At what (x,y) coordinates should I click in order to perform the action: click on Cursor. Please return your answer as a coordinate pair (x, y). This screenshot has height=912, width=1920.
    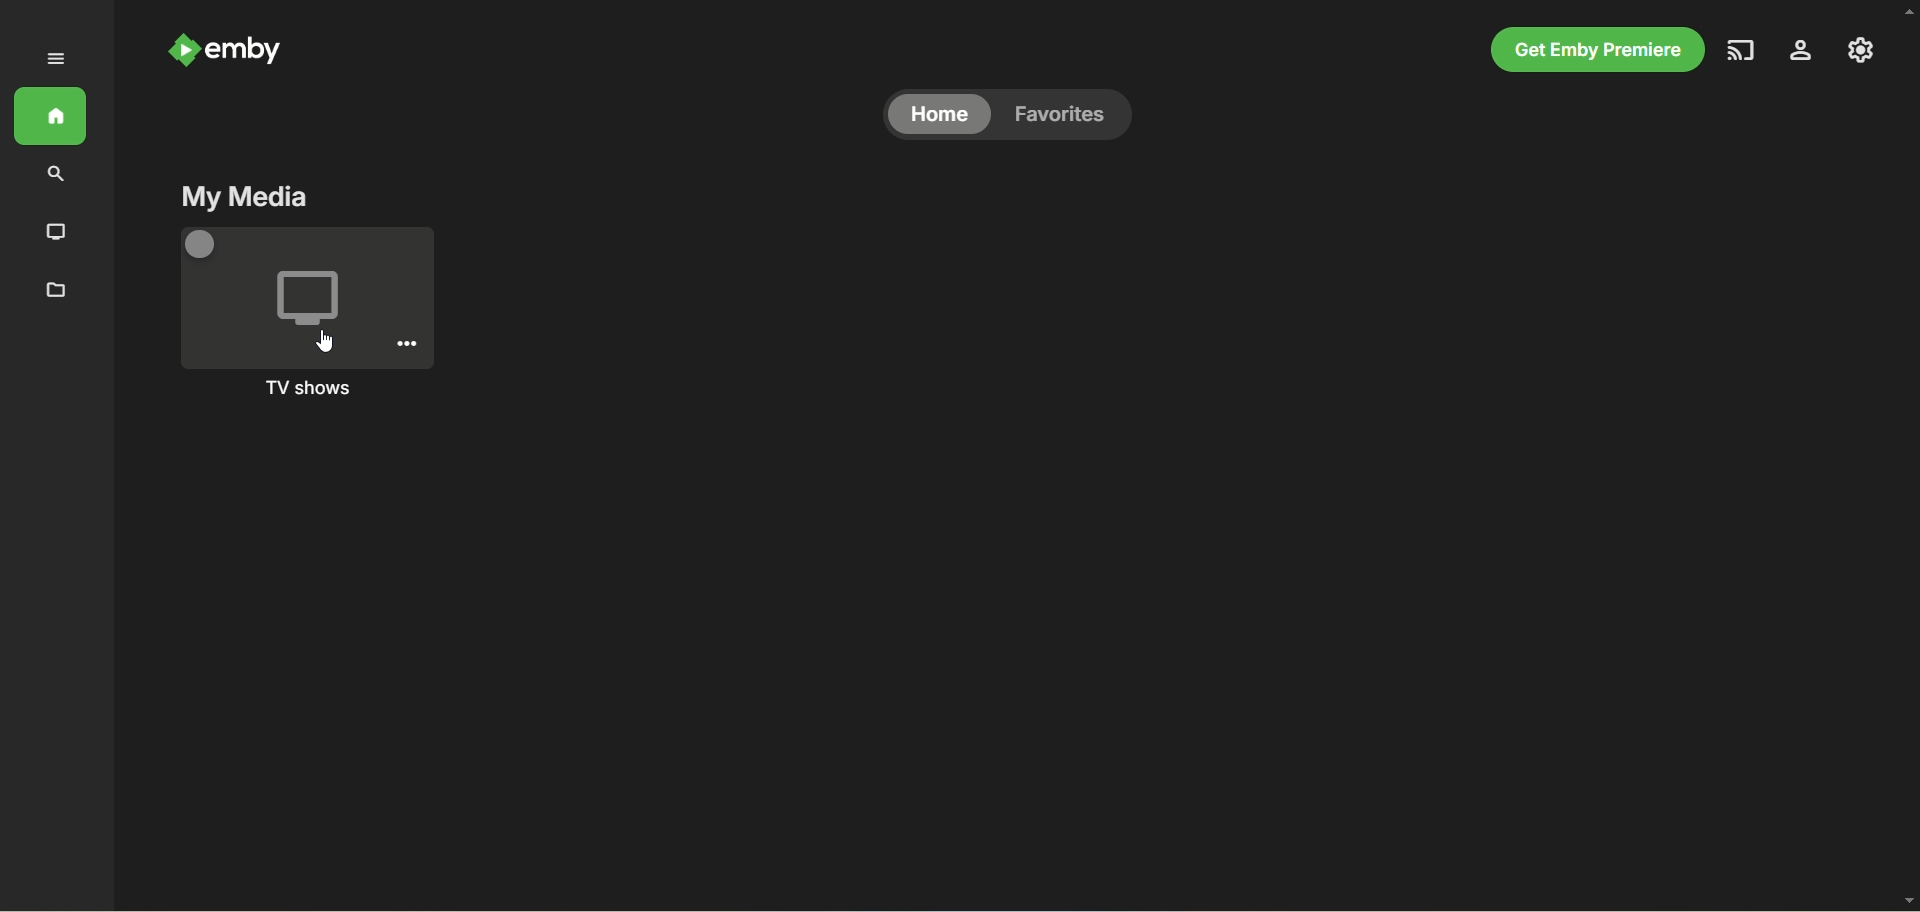
    Looking at the image, I should click on (325, 341).